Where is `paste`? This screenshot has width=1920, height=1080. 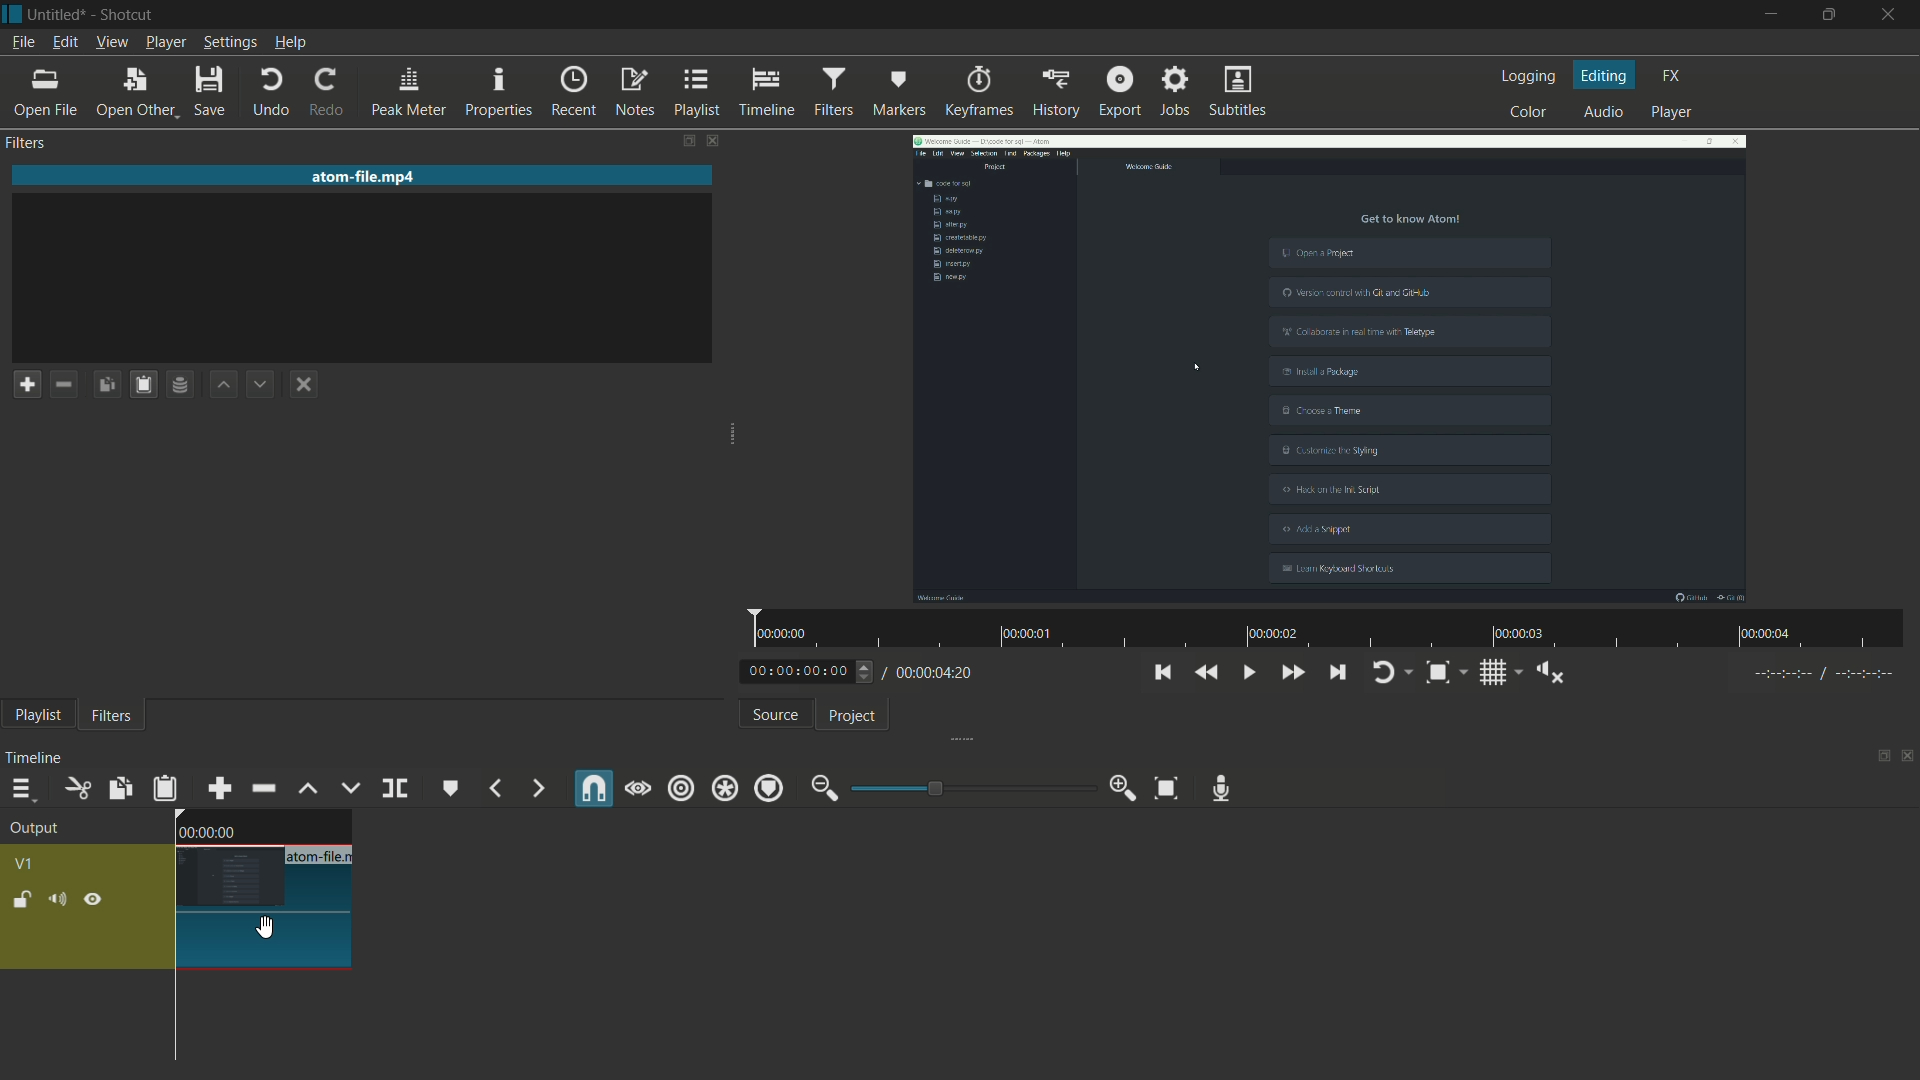
paste is located at coordinates (106, 384).